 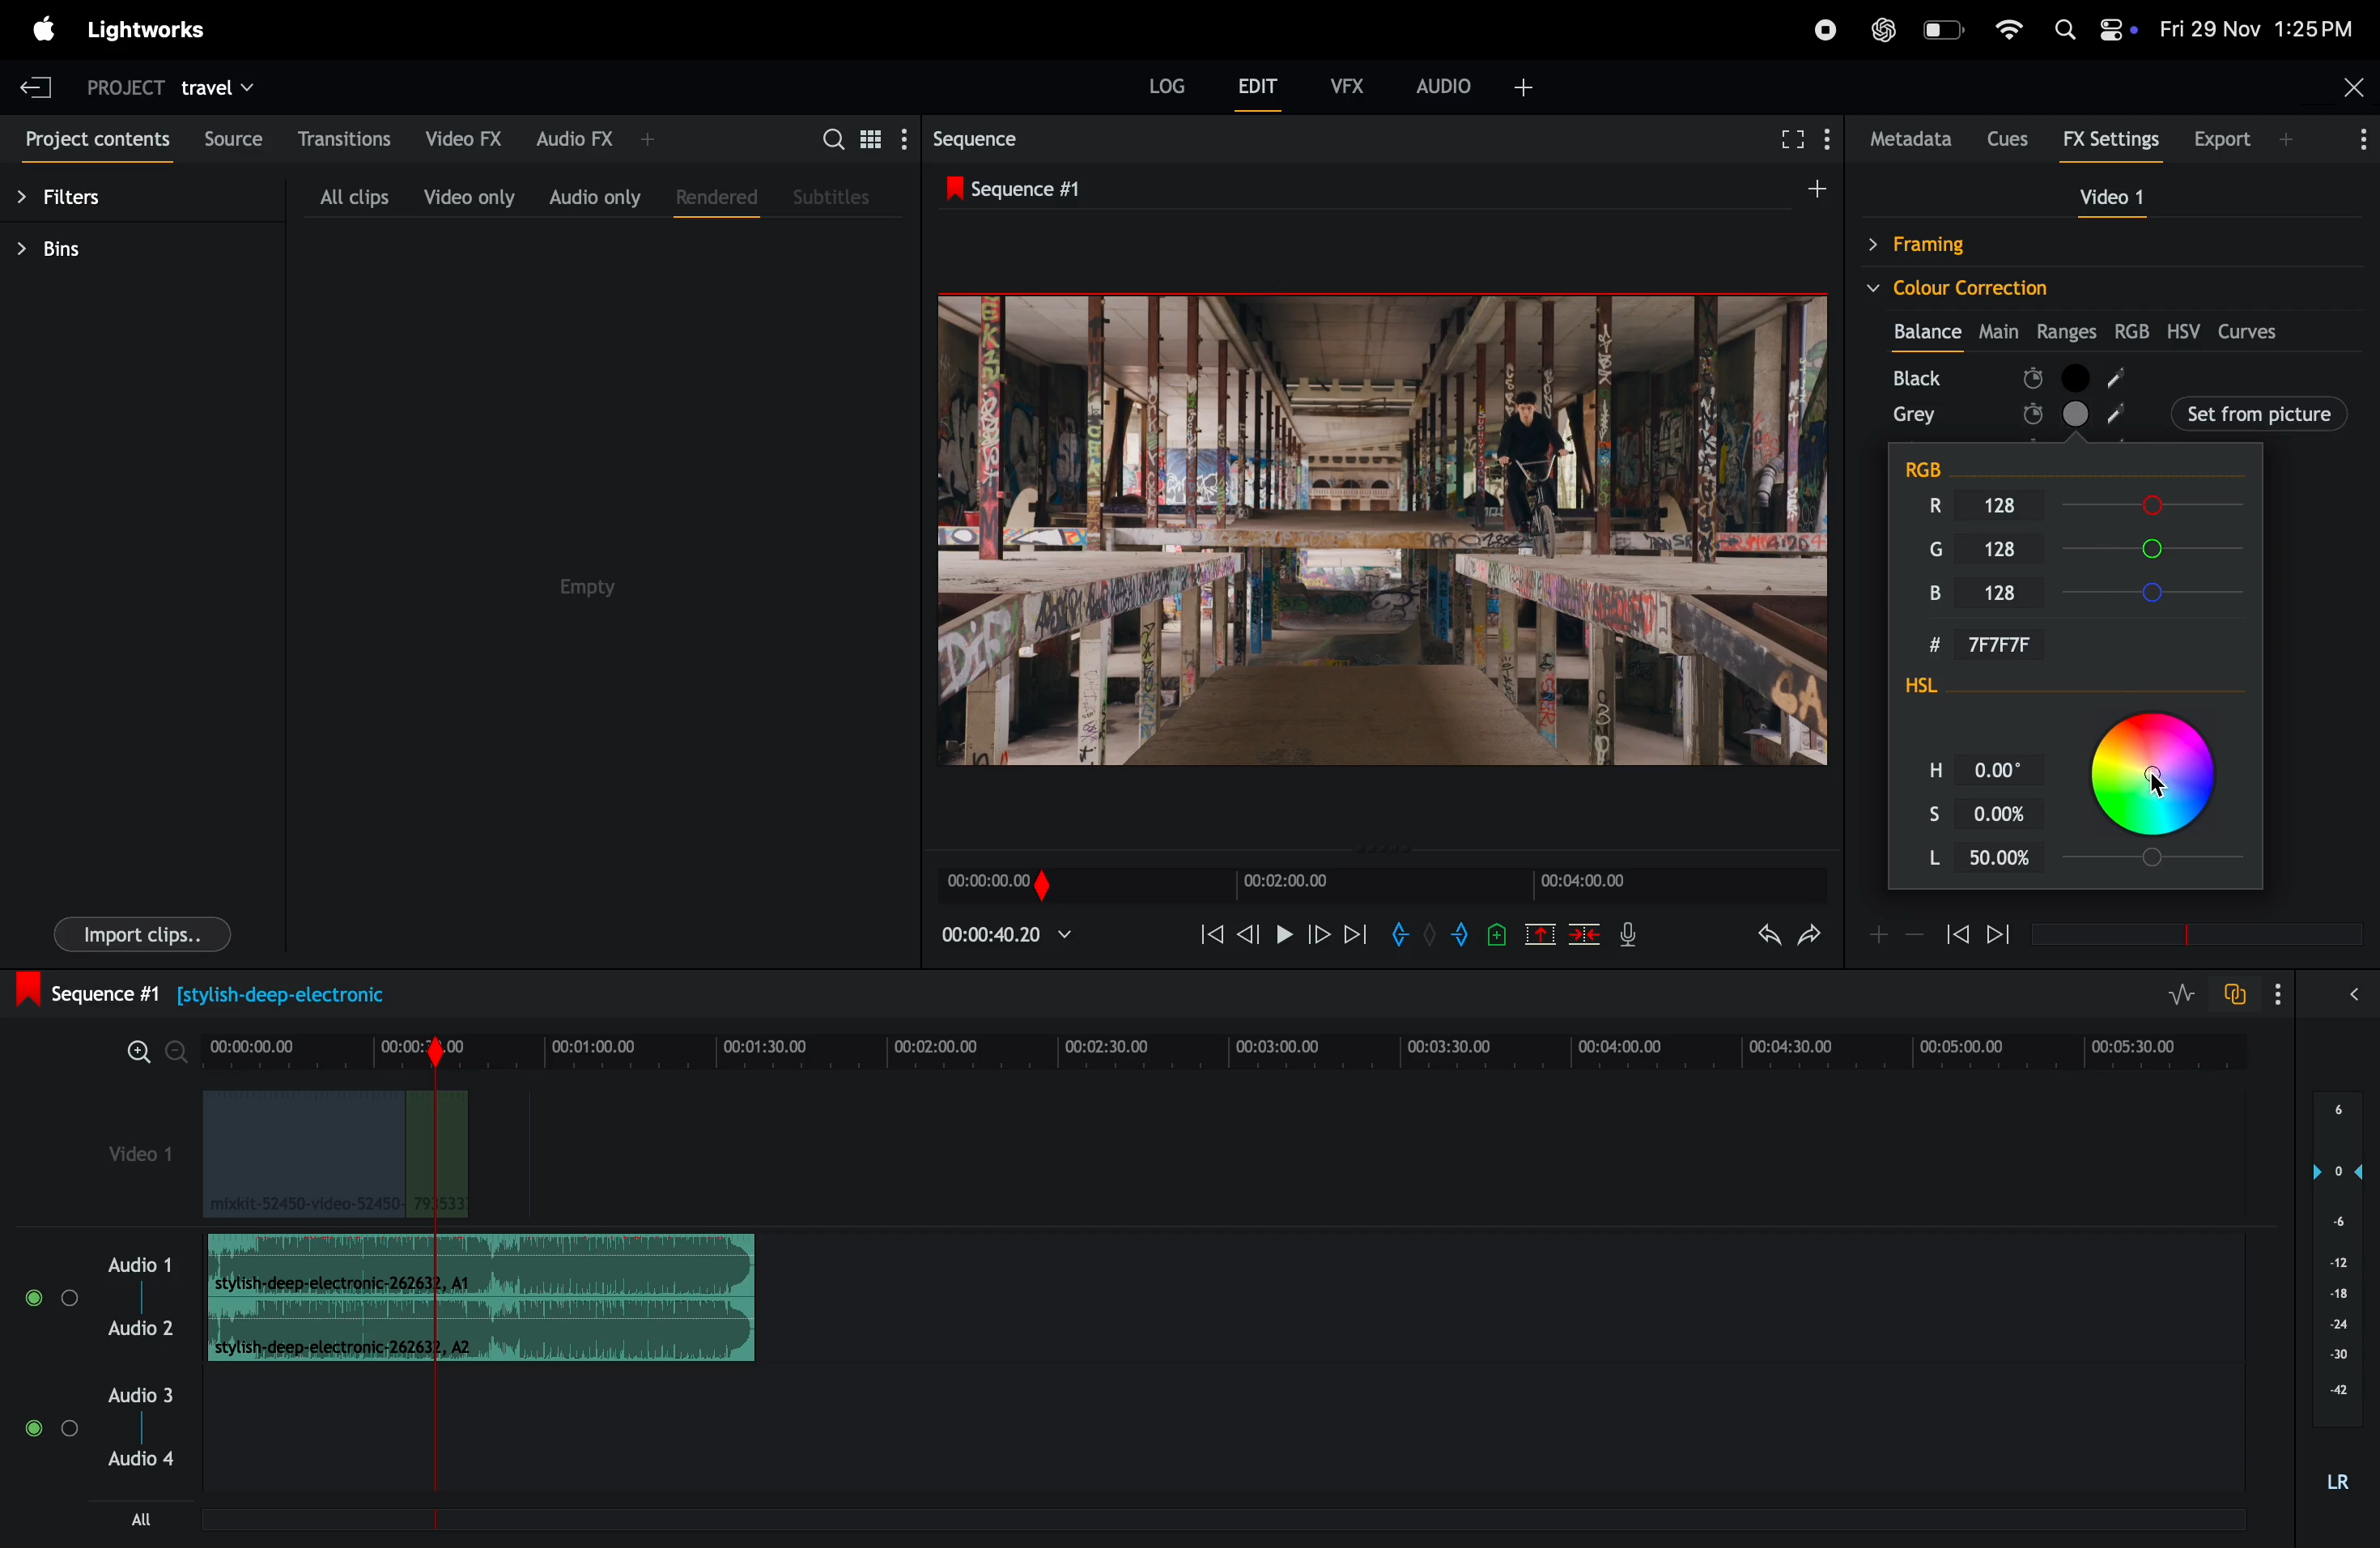 I want to click on audio only, so click(x=591, y=195).